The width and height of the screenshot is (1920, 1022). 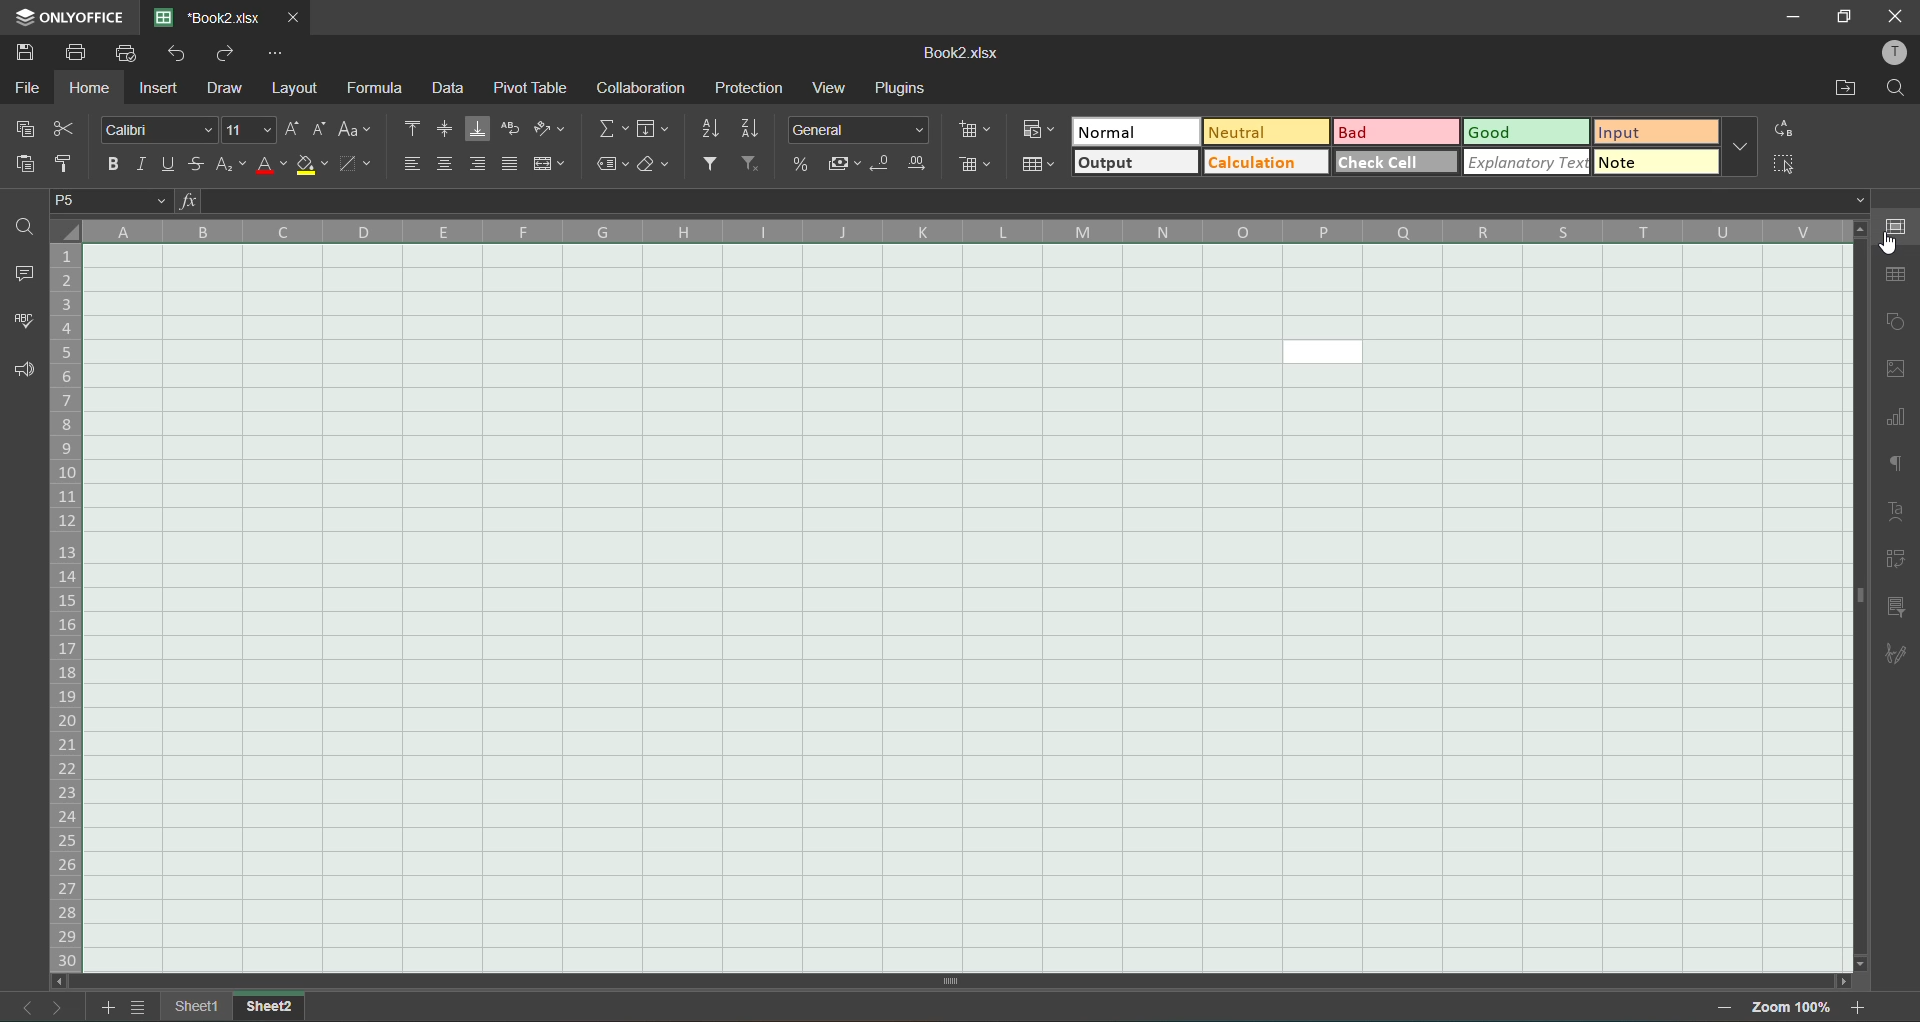 What do you see at coordinates (1798, 19) in the screenshot?
I see `minimize` at bounding box center [1798, 19].